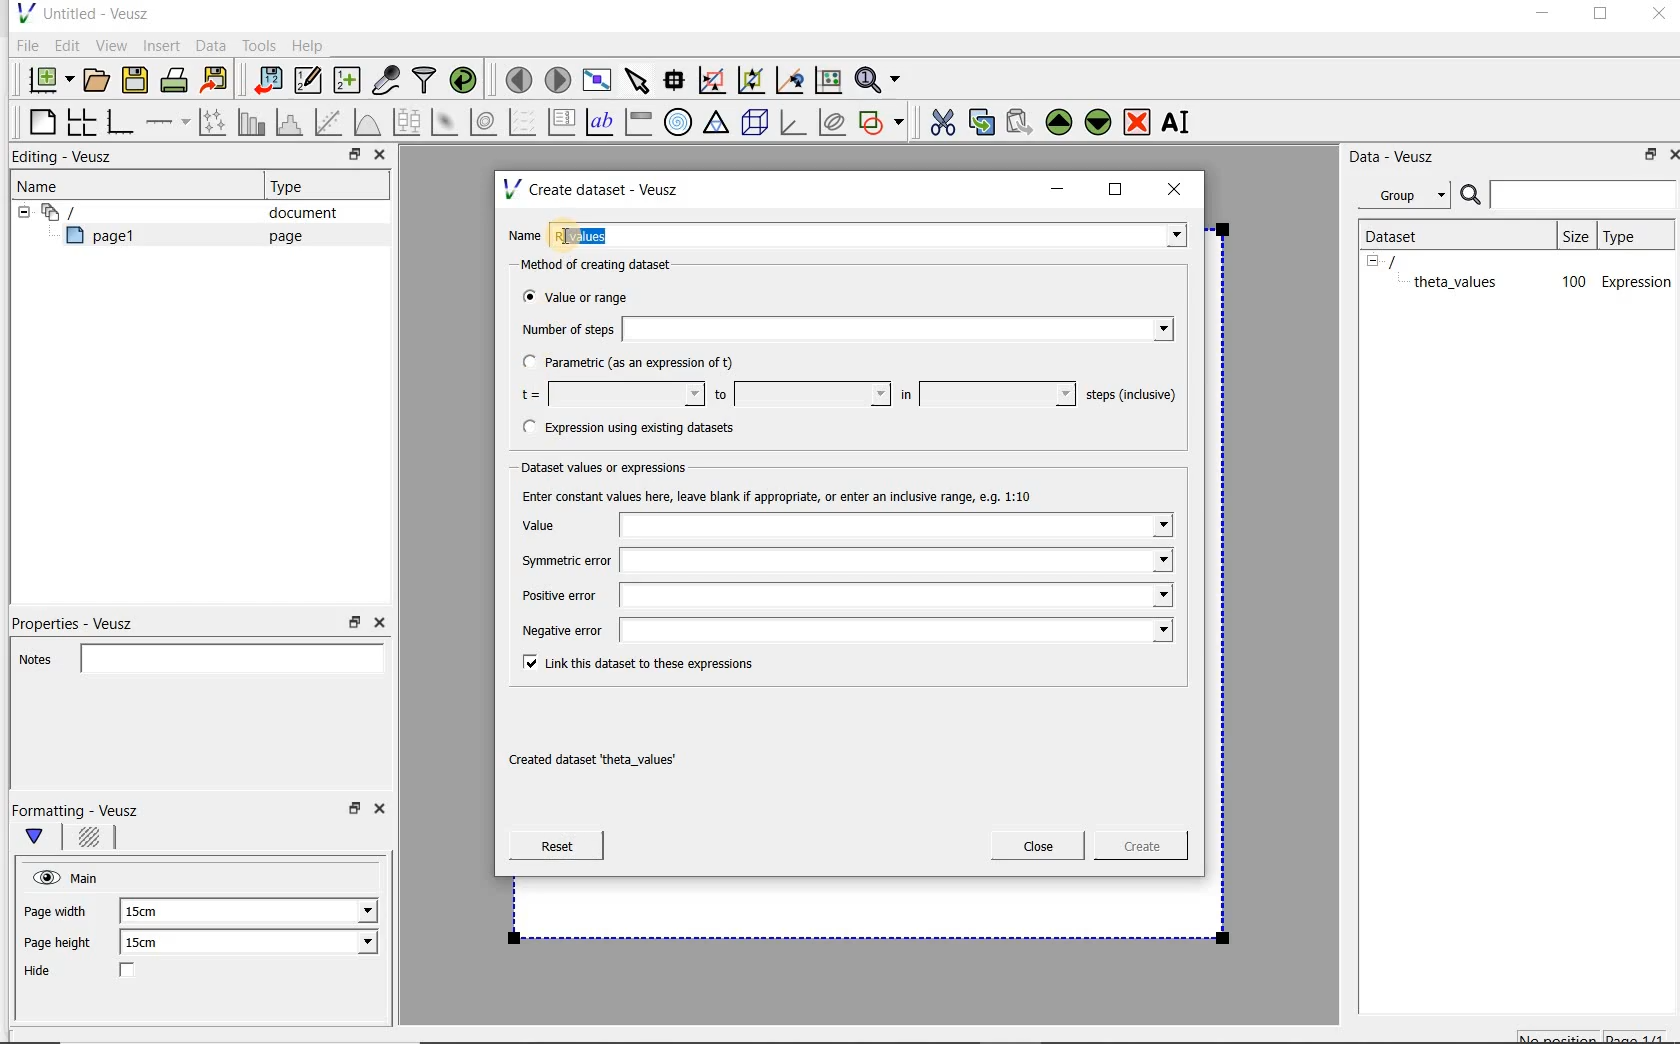 The image size is (1680, 1044). What do you see at coordinates (1601, 17) in the screenshot?
I see `maximize` at bounding box center [1601, 17].